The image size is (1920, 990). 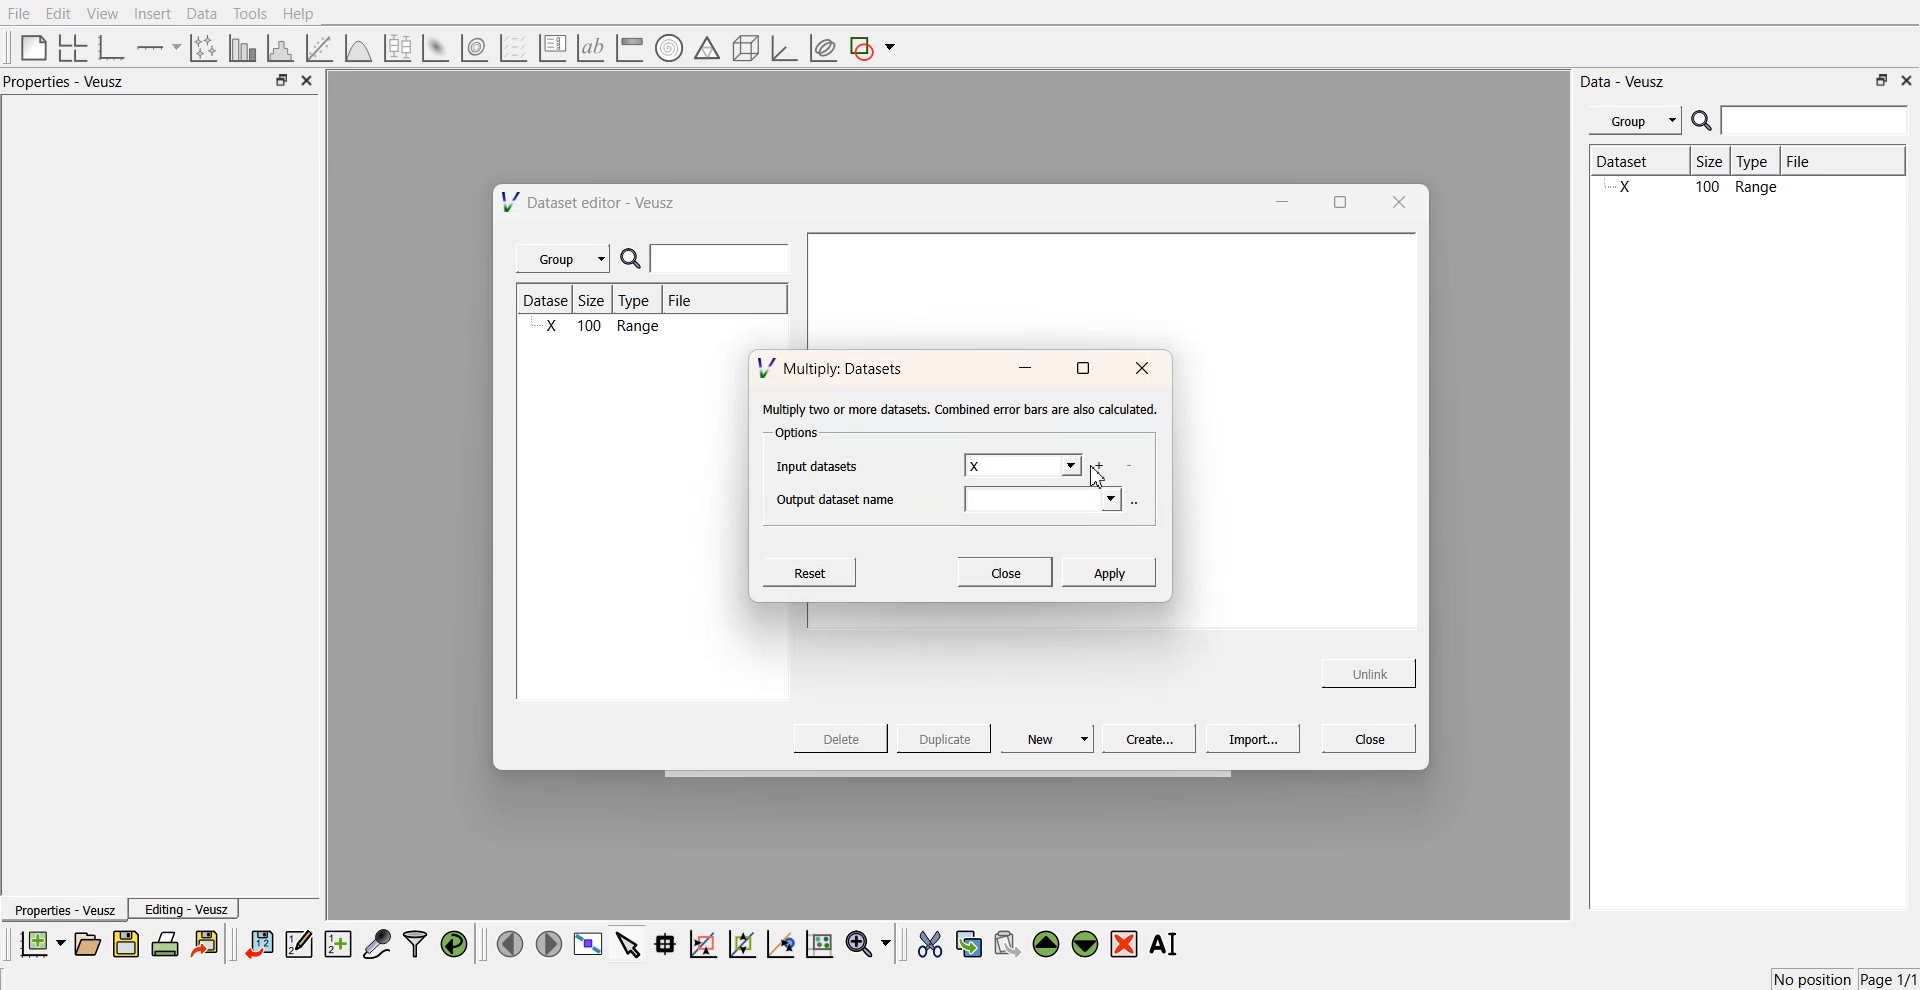 What do you see at coordinates (64, 911) in the screenshot?
I see `Properties - Veusz` at bounding box center [64, 911].